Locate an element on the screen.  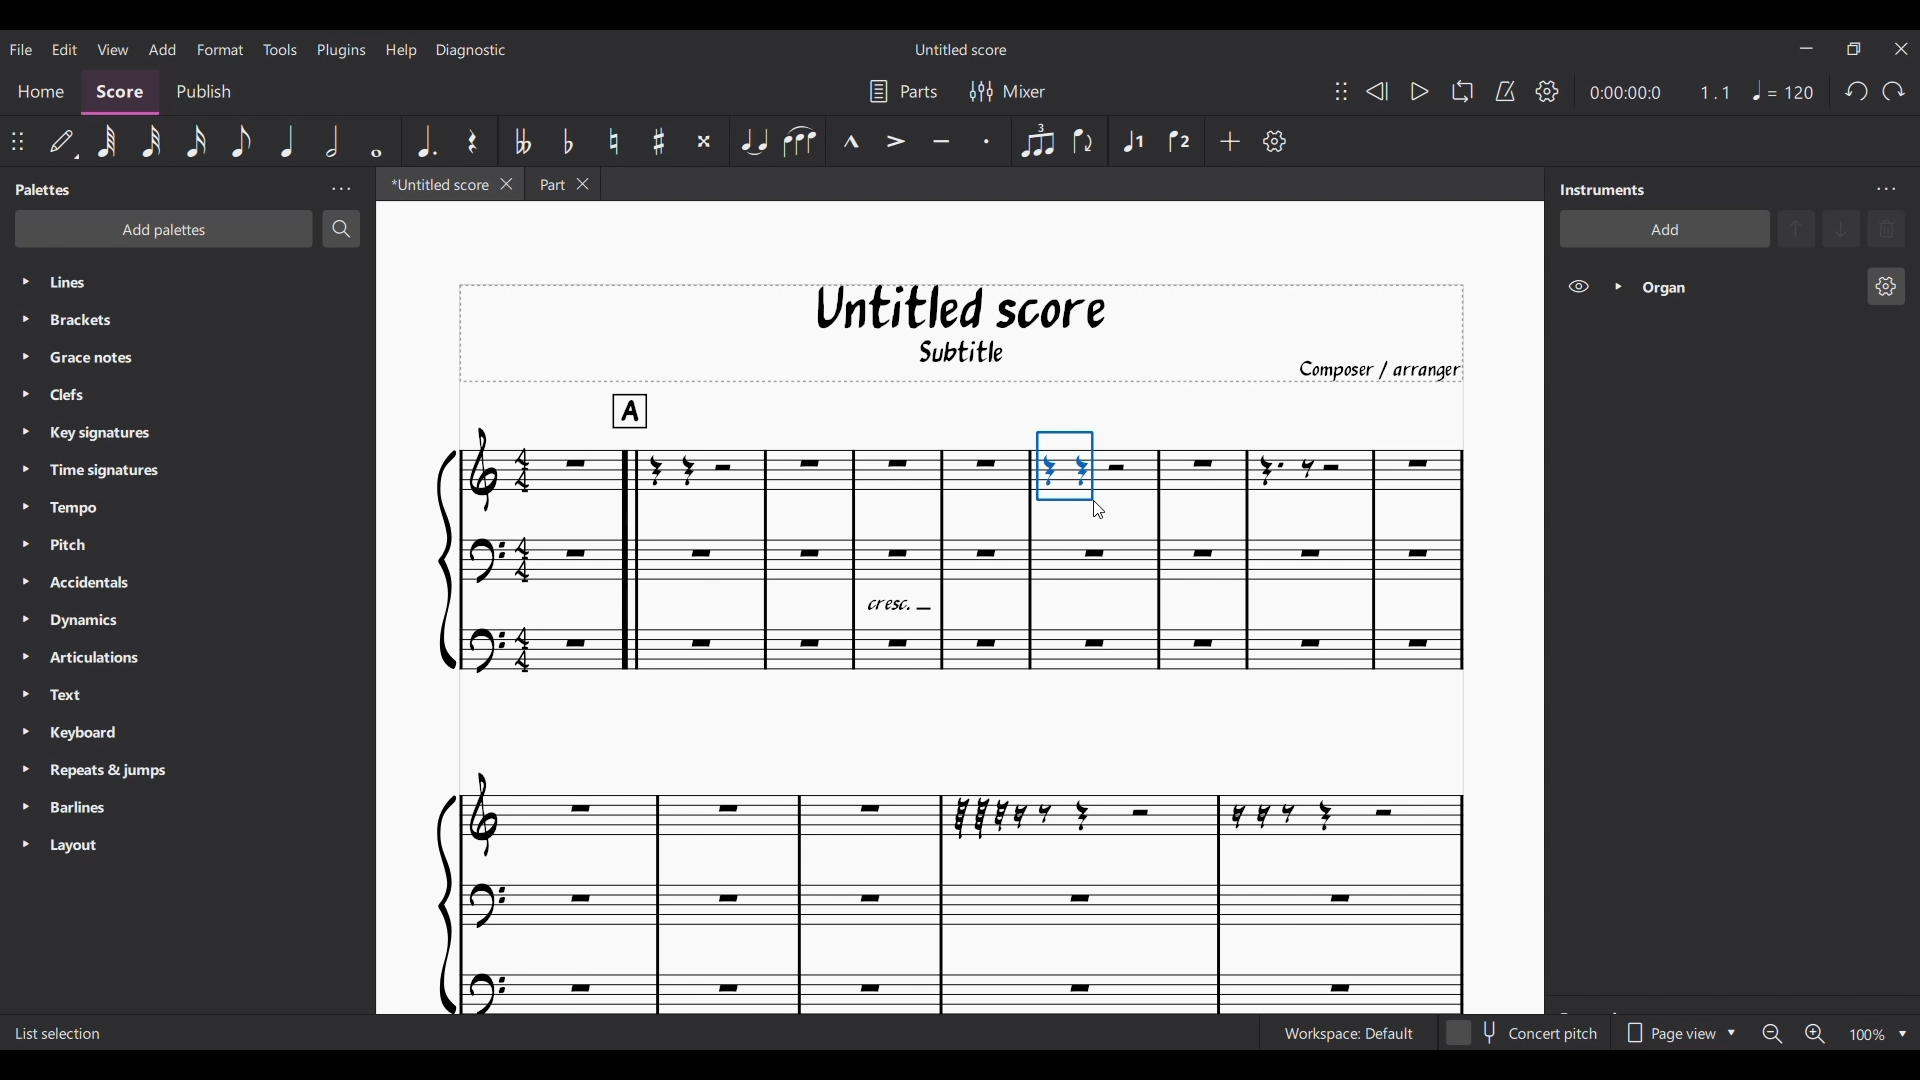
View menu is located at coordinates (113, 48).